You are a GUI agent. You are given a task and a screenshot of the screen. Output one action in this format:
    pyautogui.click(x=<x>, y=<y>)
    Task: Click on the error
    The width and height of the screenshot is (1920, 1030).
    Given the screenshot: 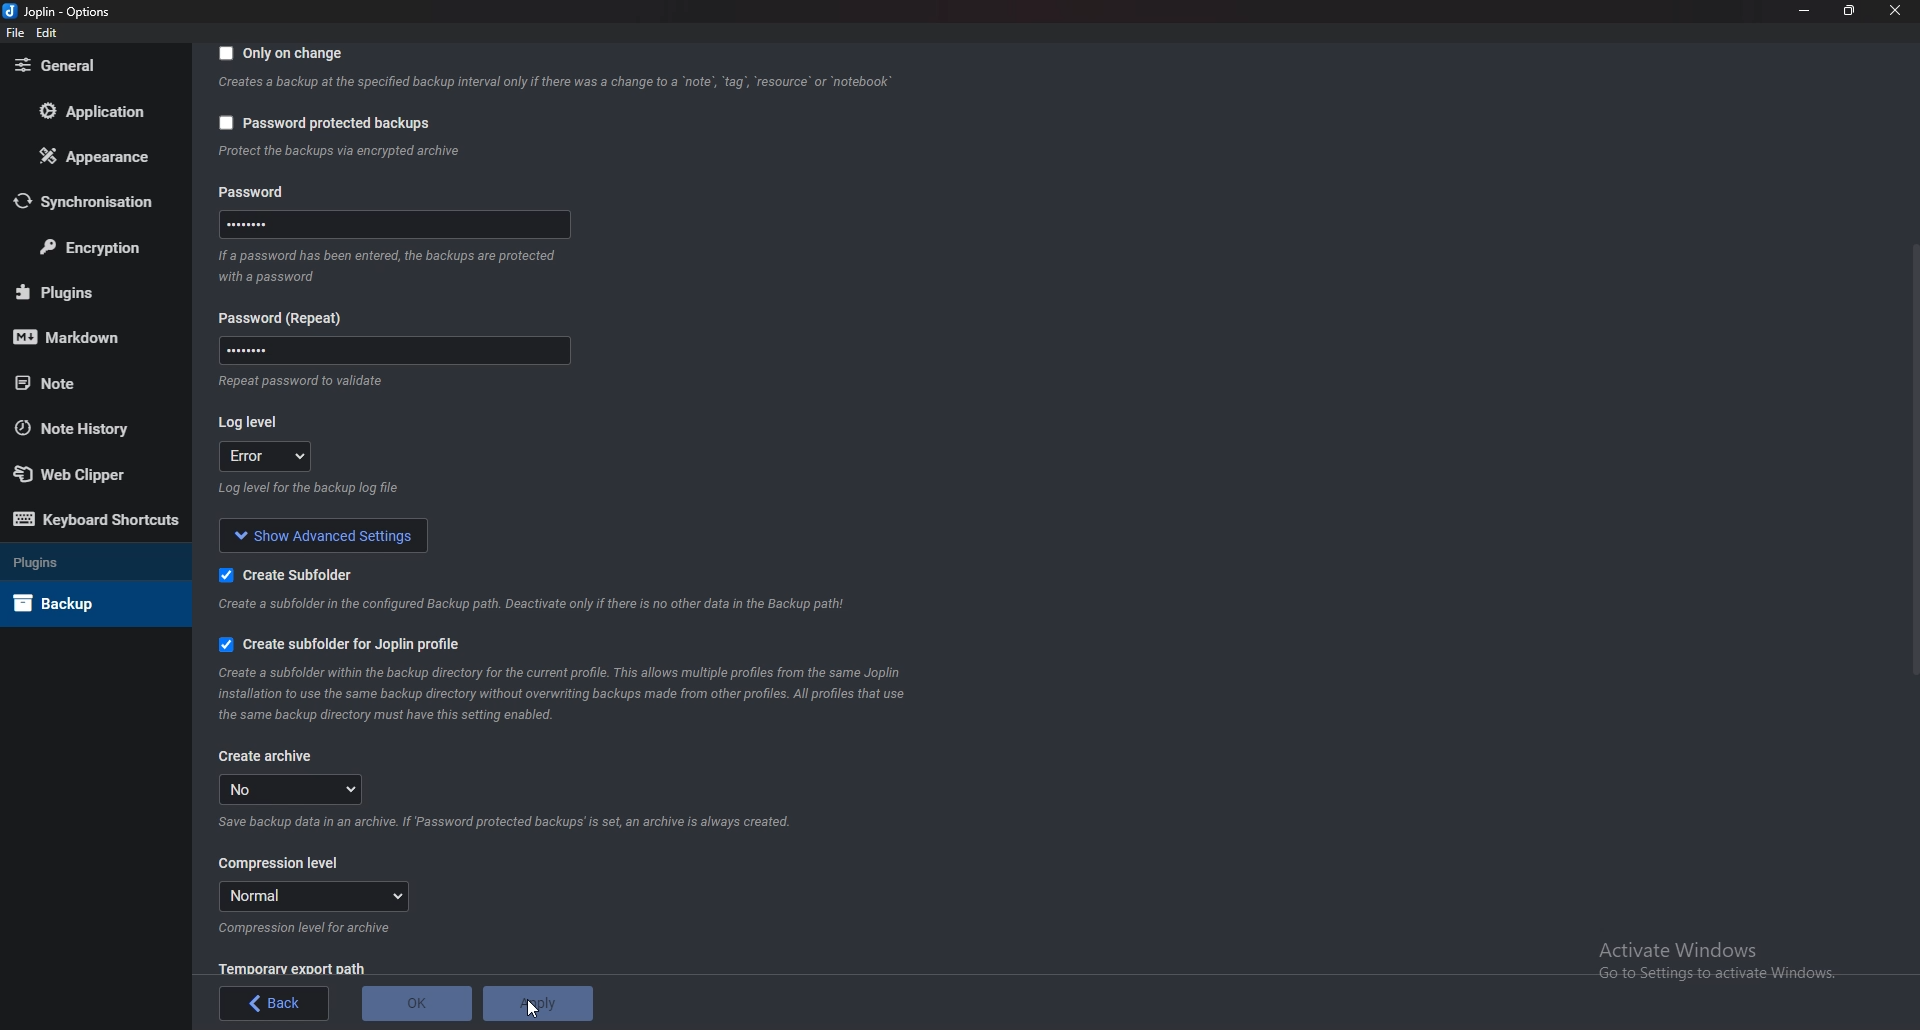 What is the action you would take?
    pyautogui.click(x=268, y=457)
    